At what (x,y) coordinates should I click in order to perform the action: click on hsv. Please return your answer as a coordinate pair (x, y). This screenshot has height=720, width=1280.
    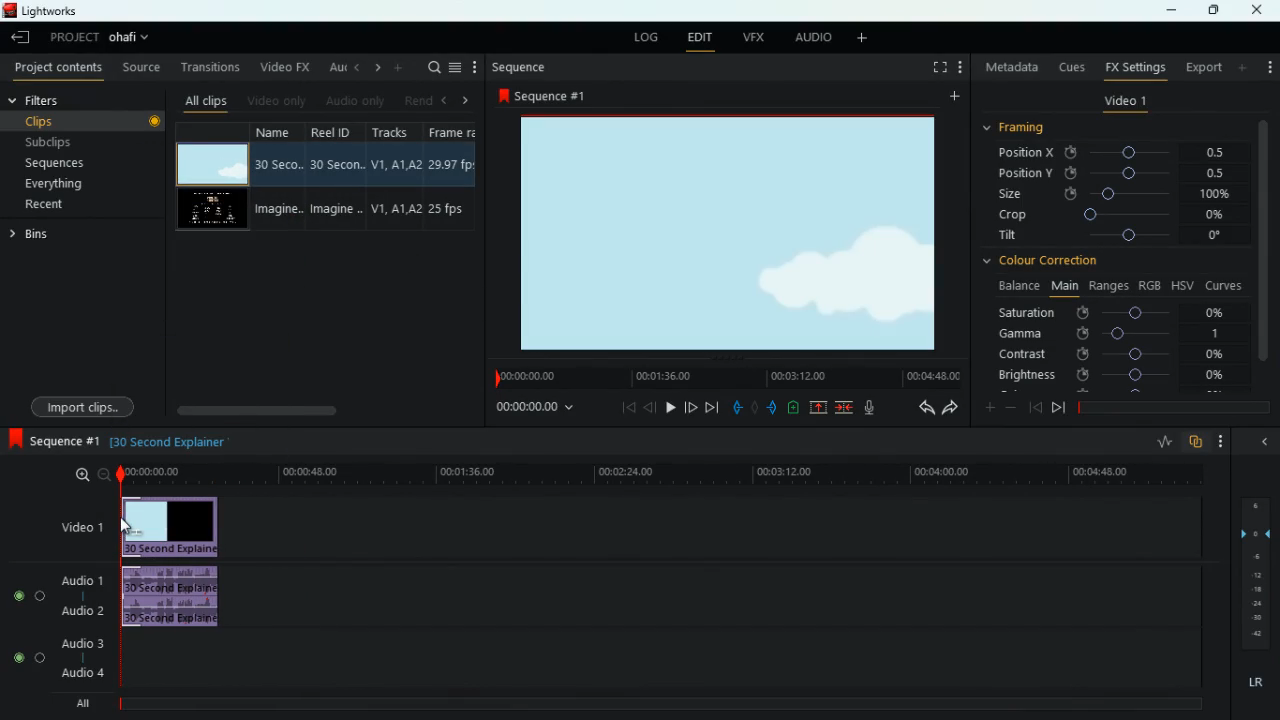
    Looking at the image, I should click on (1182, 285).